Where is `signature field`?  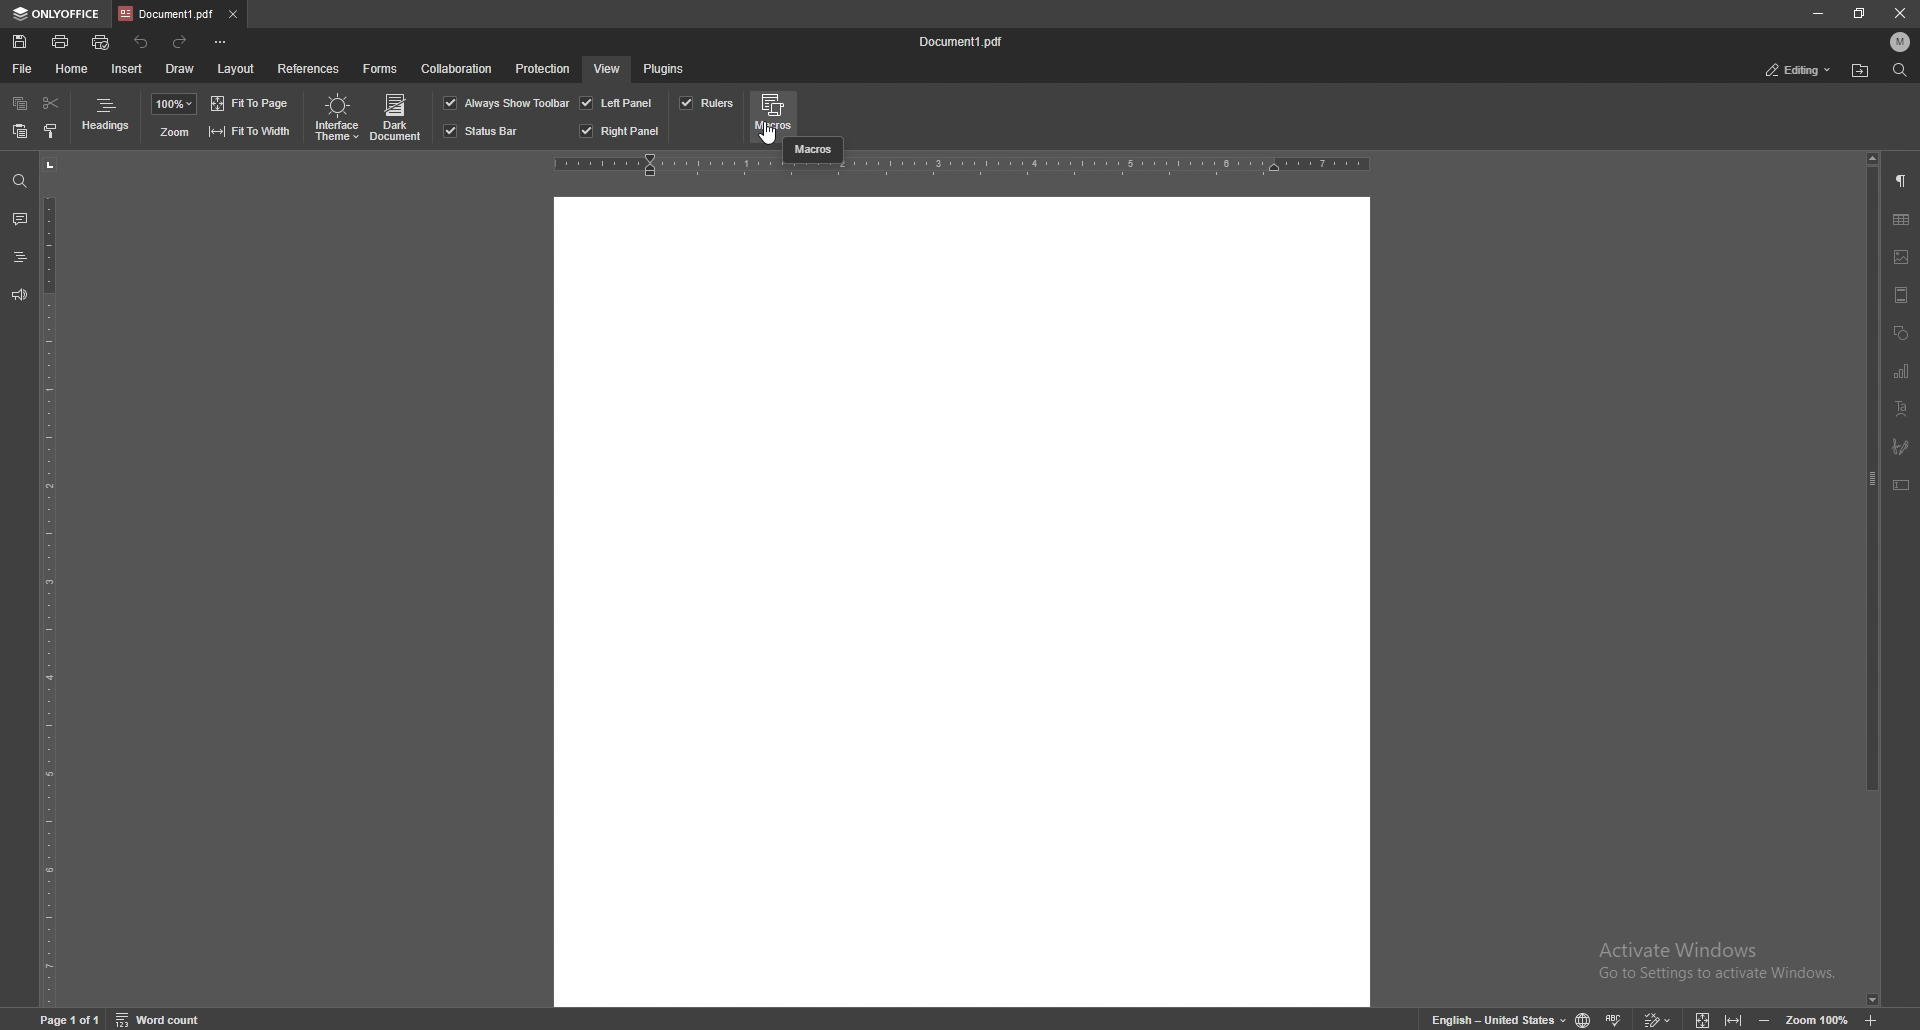 signature field is located at coordinates (1901, 446).